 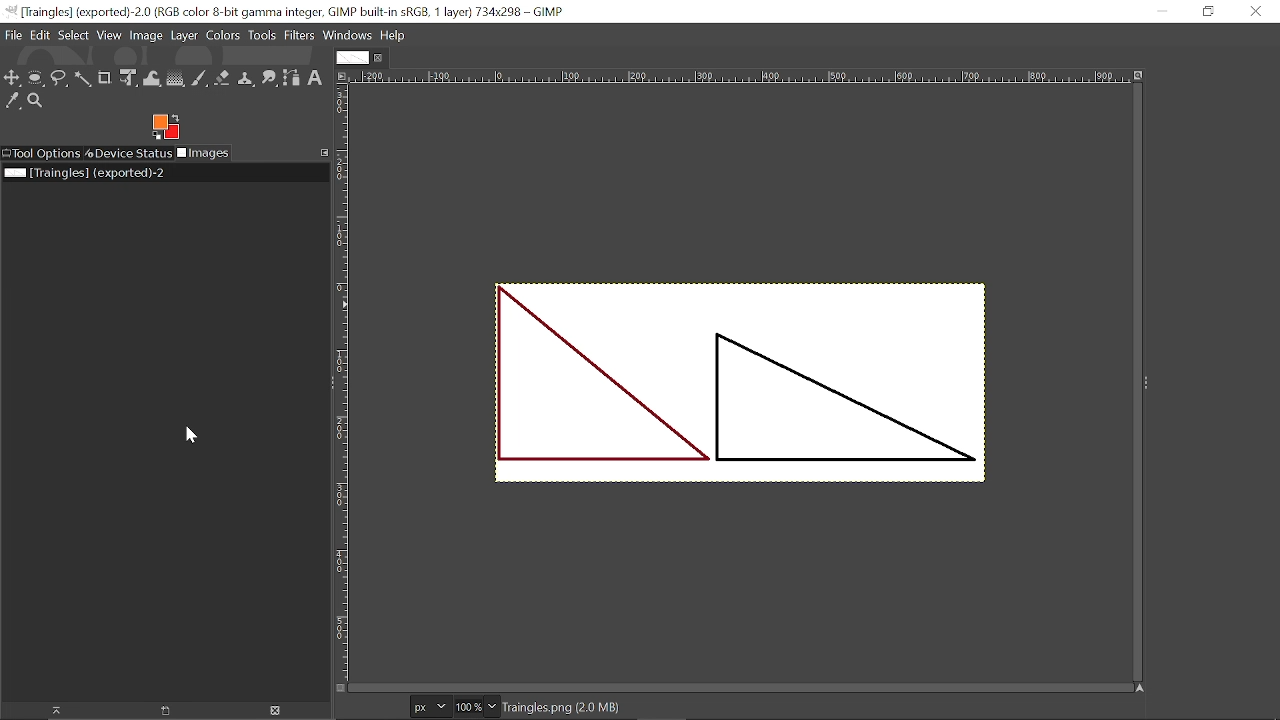 I want to click on Restore down, so click(x=1206, y=12).